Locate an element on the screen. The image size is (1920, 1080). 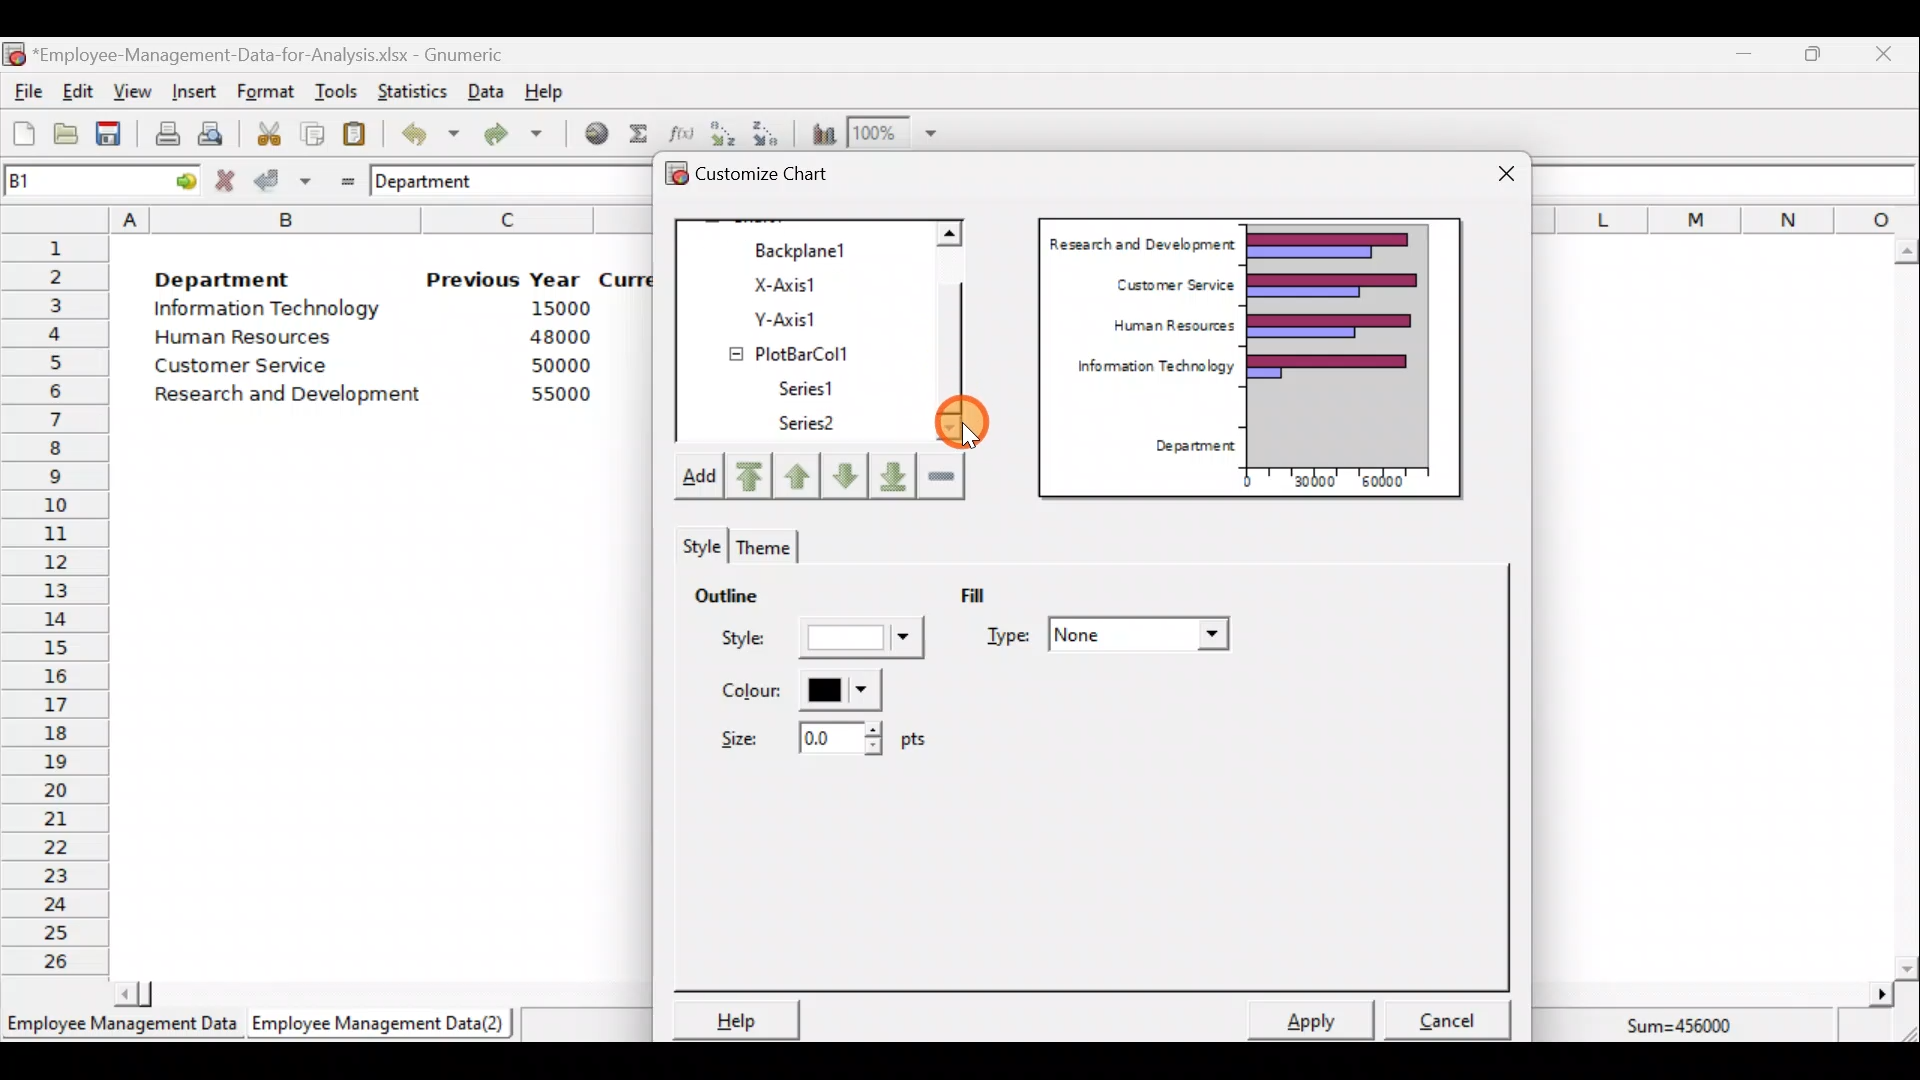
Edit a function in the current cell is located at coordinates (680, 132).